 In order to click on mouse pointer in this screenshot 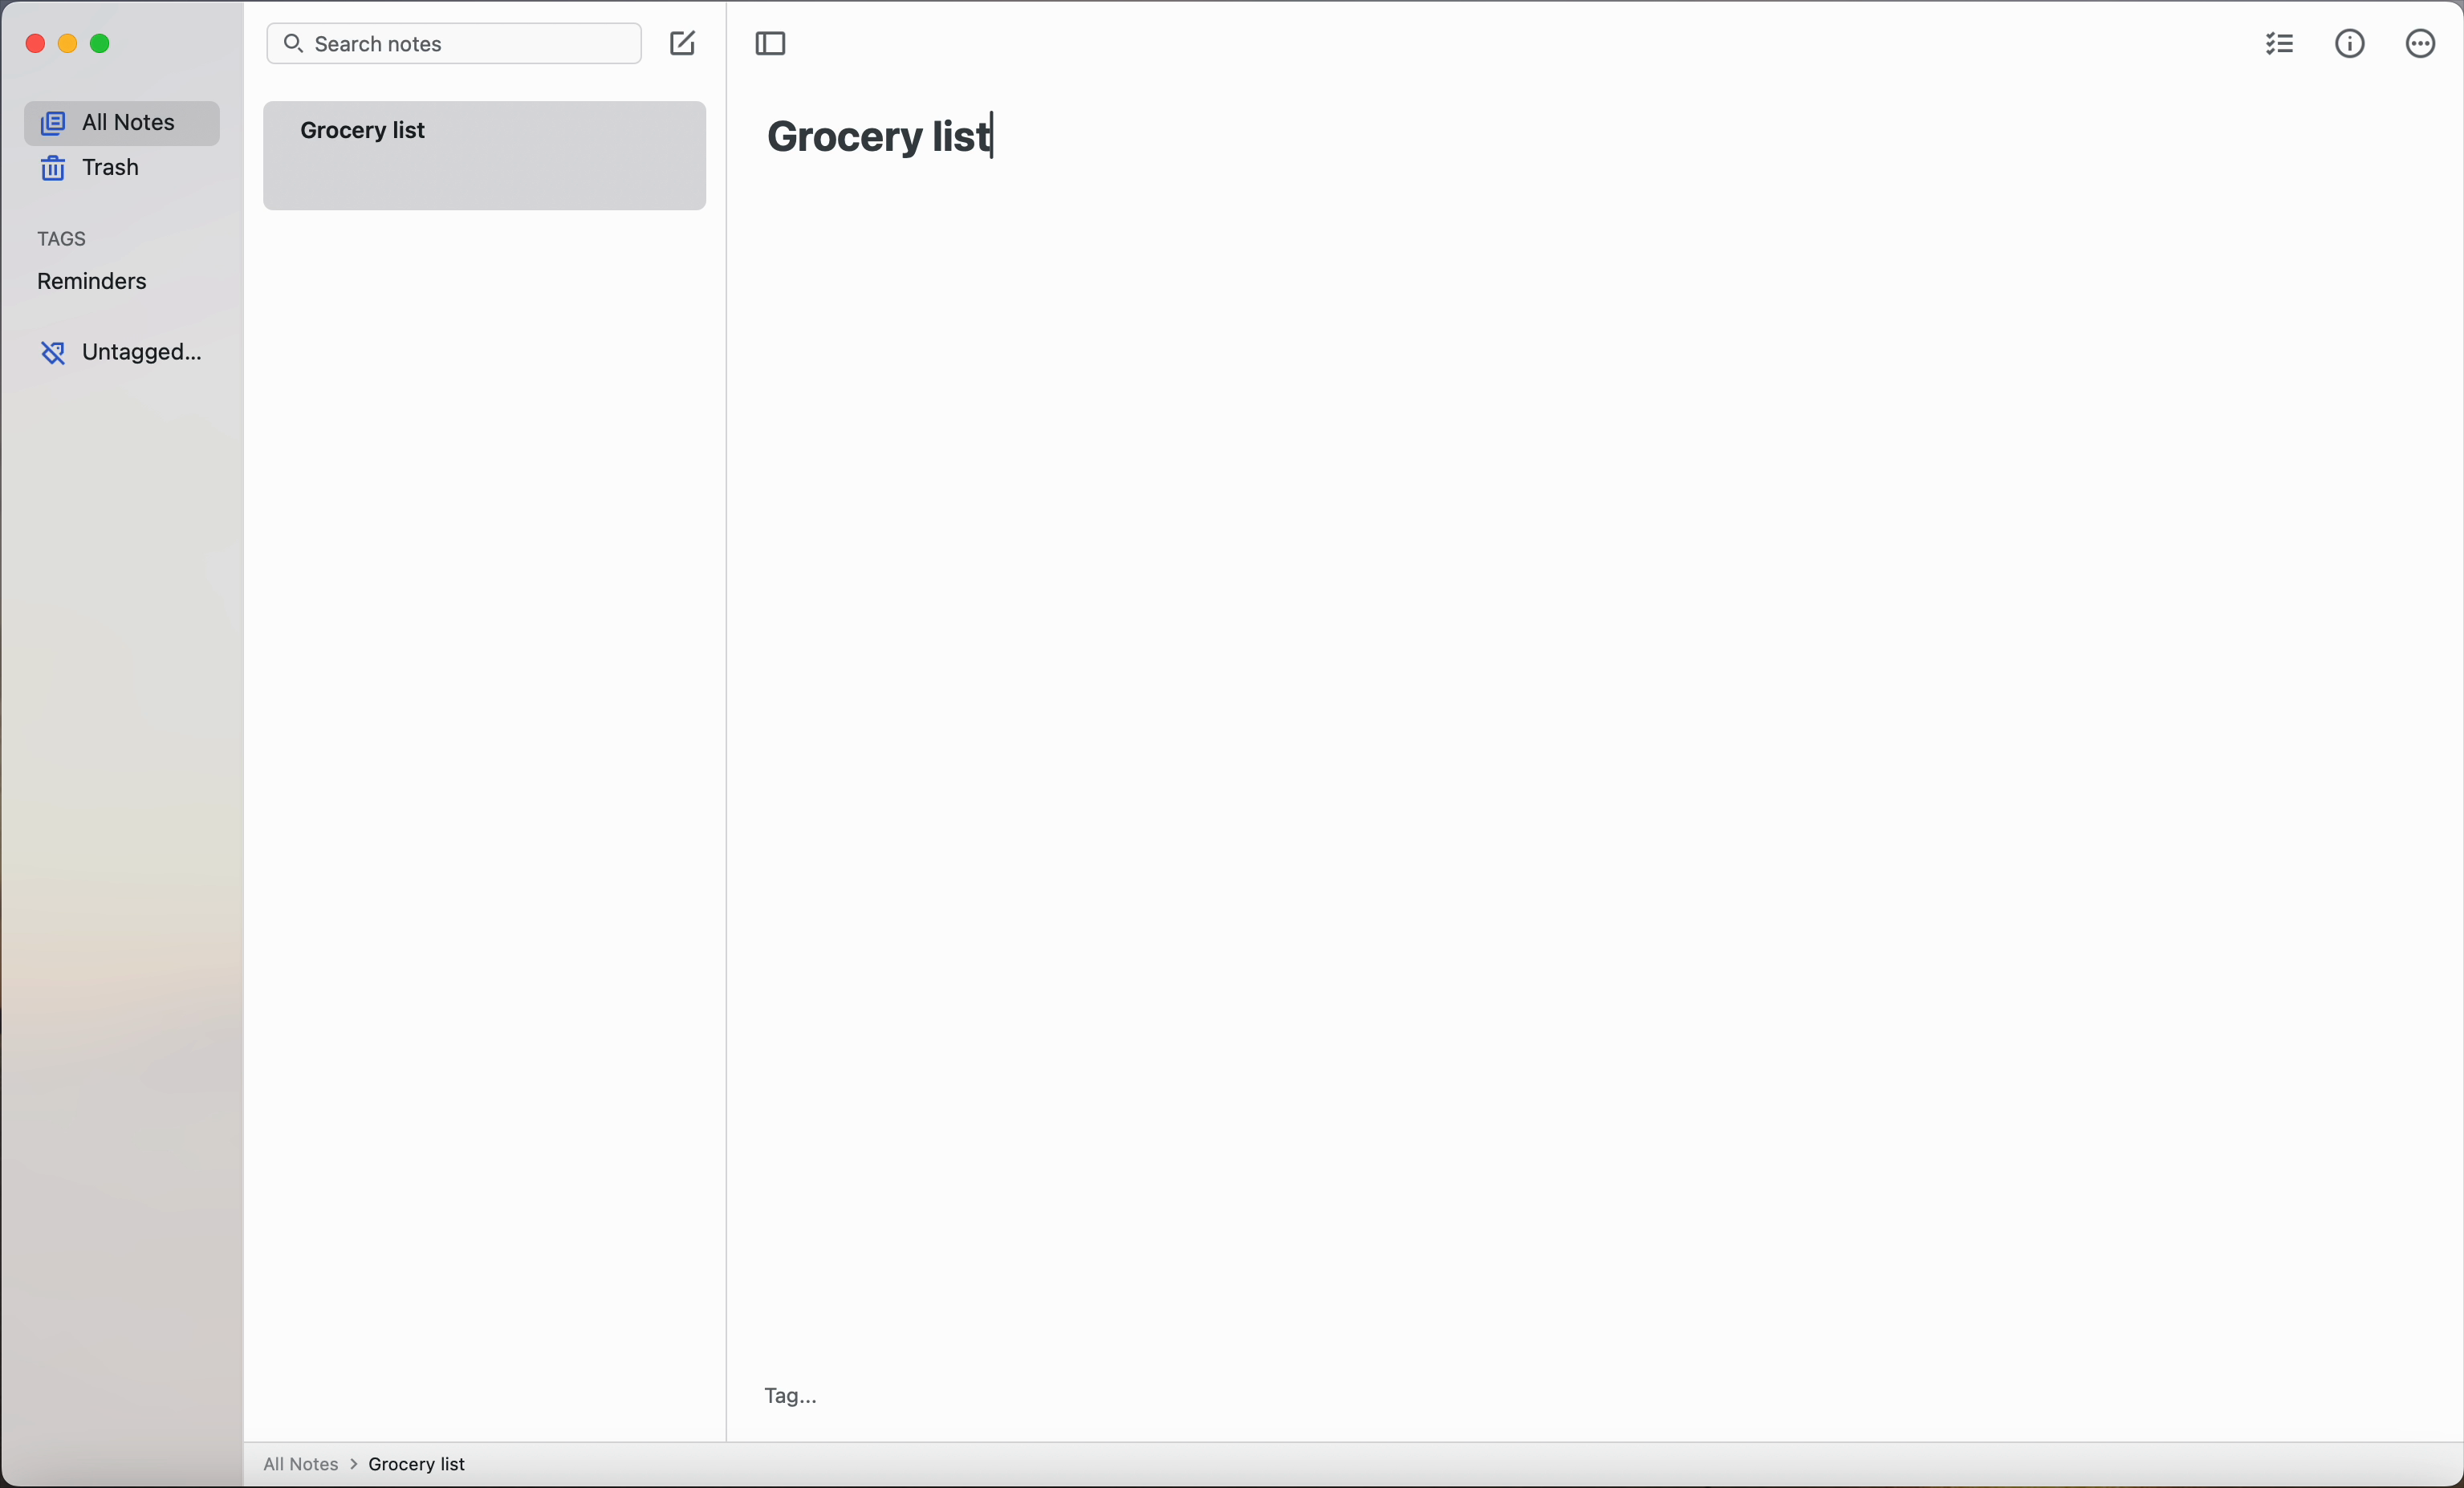, I will do `click(697, 49)`.